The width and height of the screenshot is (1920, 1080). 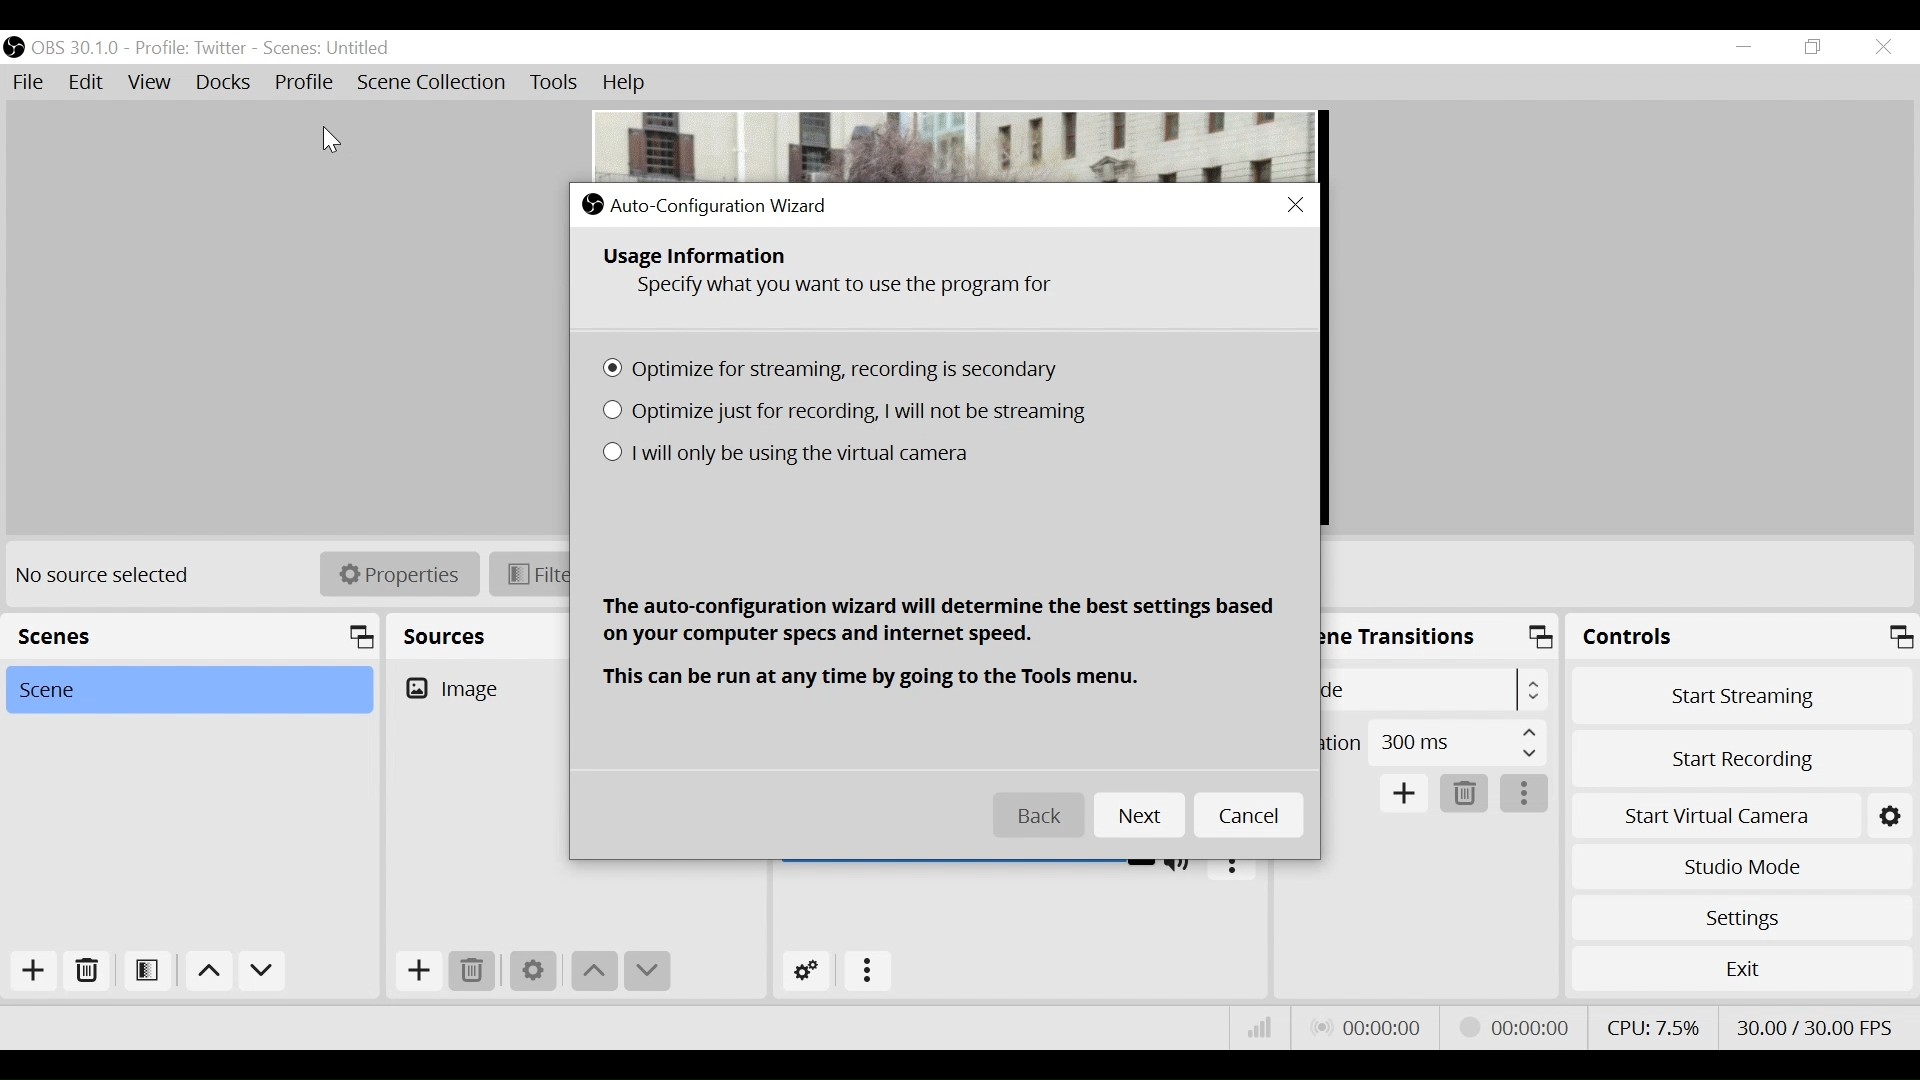 What do you see at coordinates (77, 47) in the screenshot?
I see `OBS Version` at bounding box center [77, 47].